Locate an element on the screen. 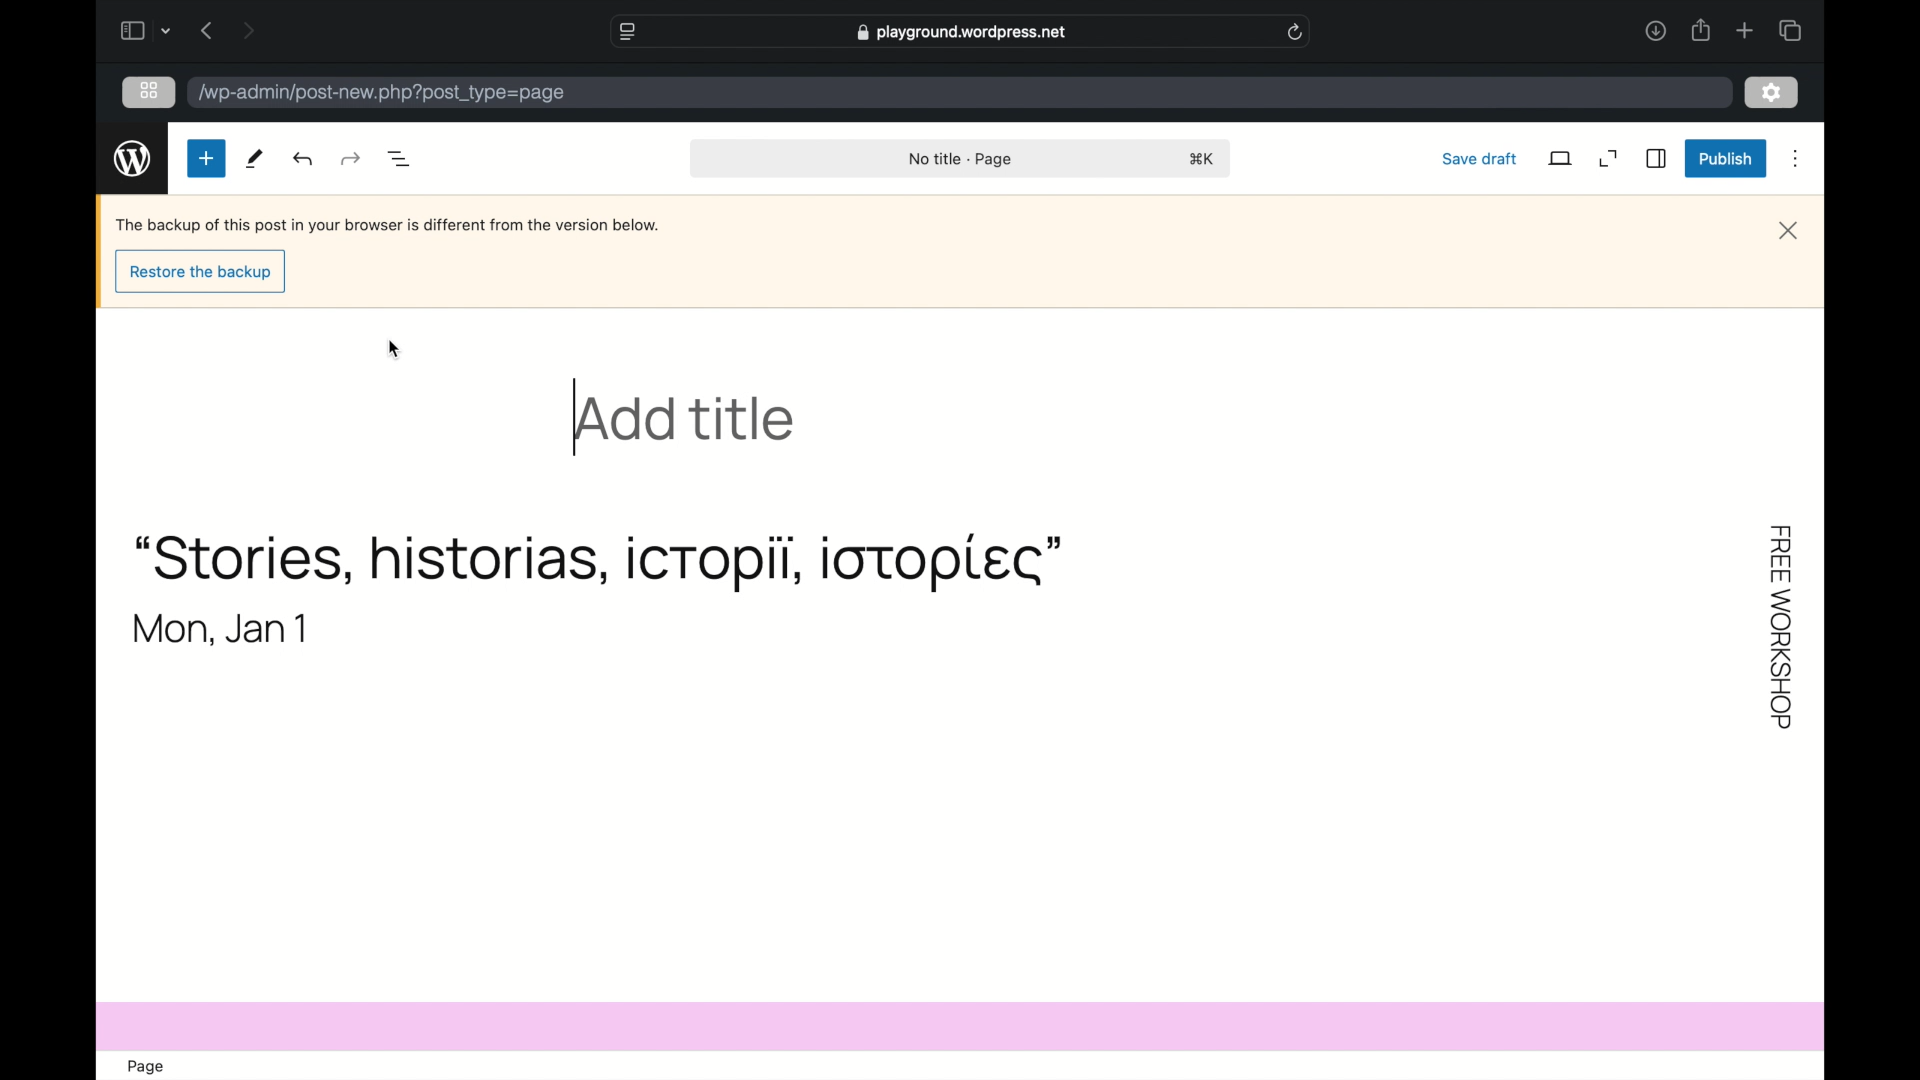 Image resolution: width=1920 pixels, height=1080 pixels. settings is located at coordinates (1771, 92).